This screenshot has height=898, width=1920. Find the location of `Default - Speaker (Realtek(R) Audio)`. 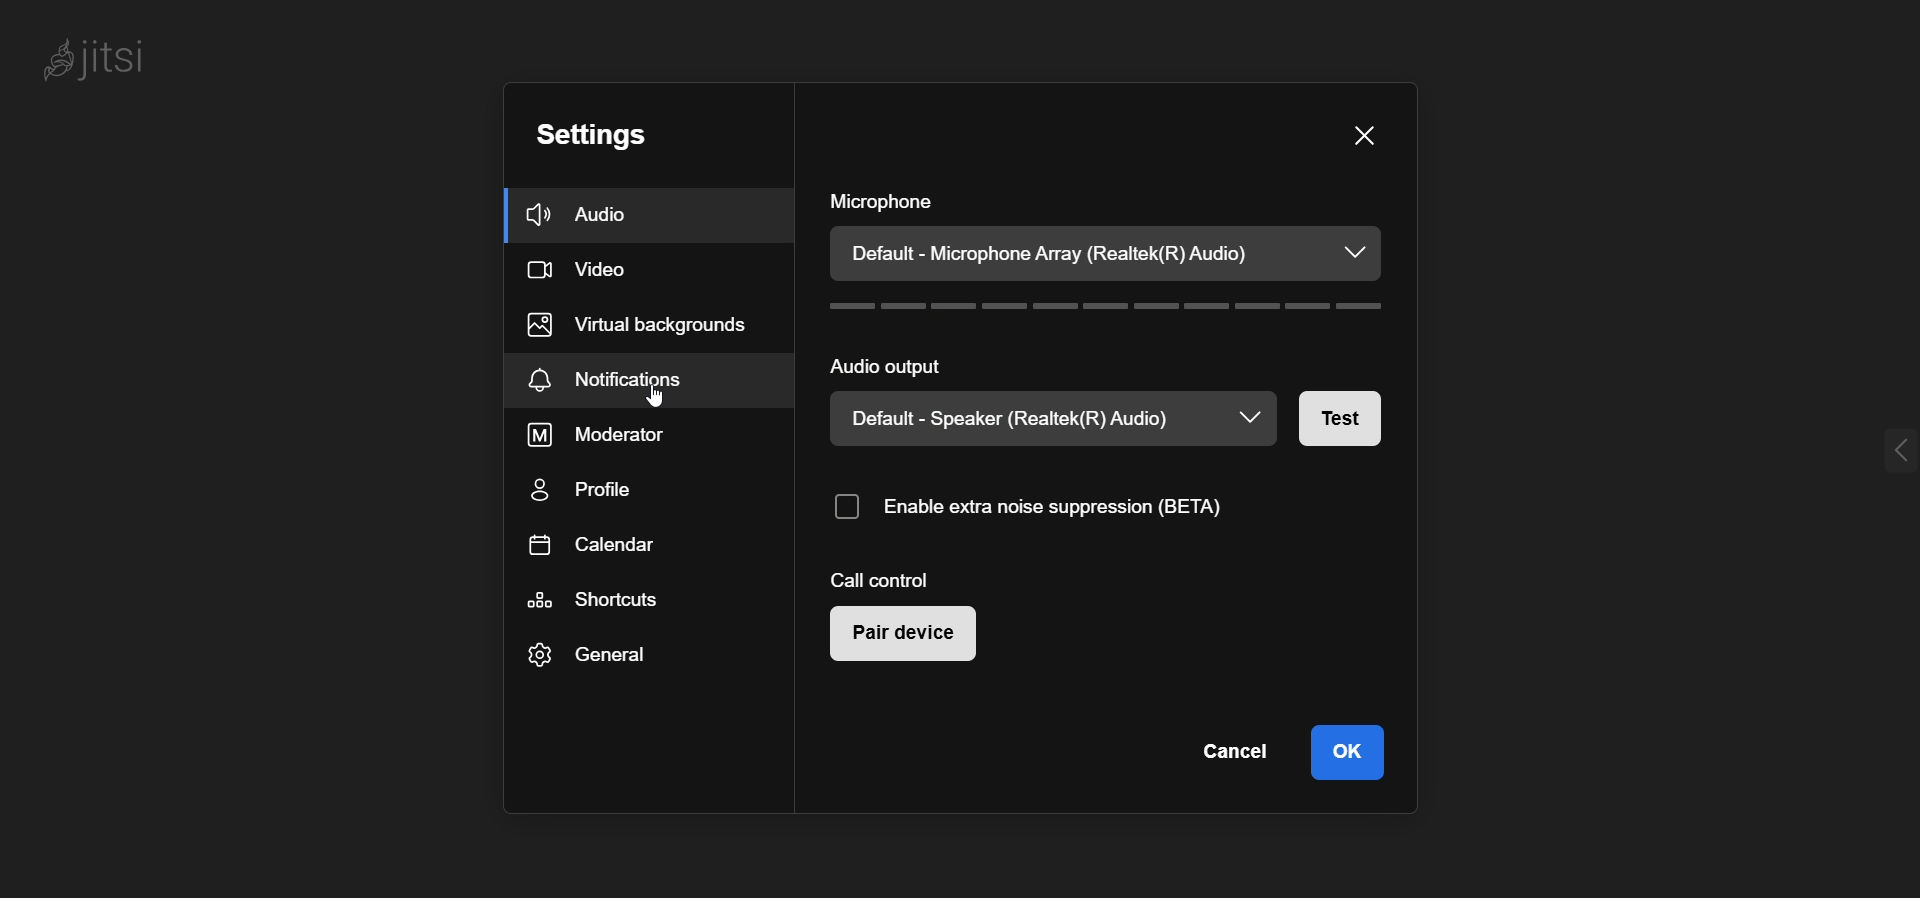

Default - Speaker (Realtek(R) Audio) is located at coordinates (1009, 425).